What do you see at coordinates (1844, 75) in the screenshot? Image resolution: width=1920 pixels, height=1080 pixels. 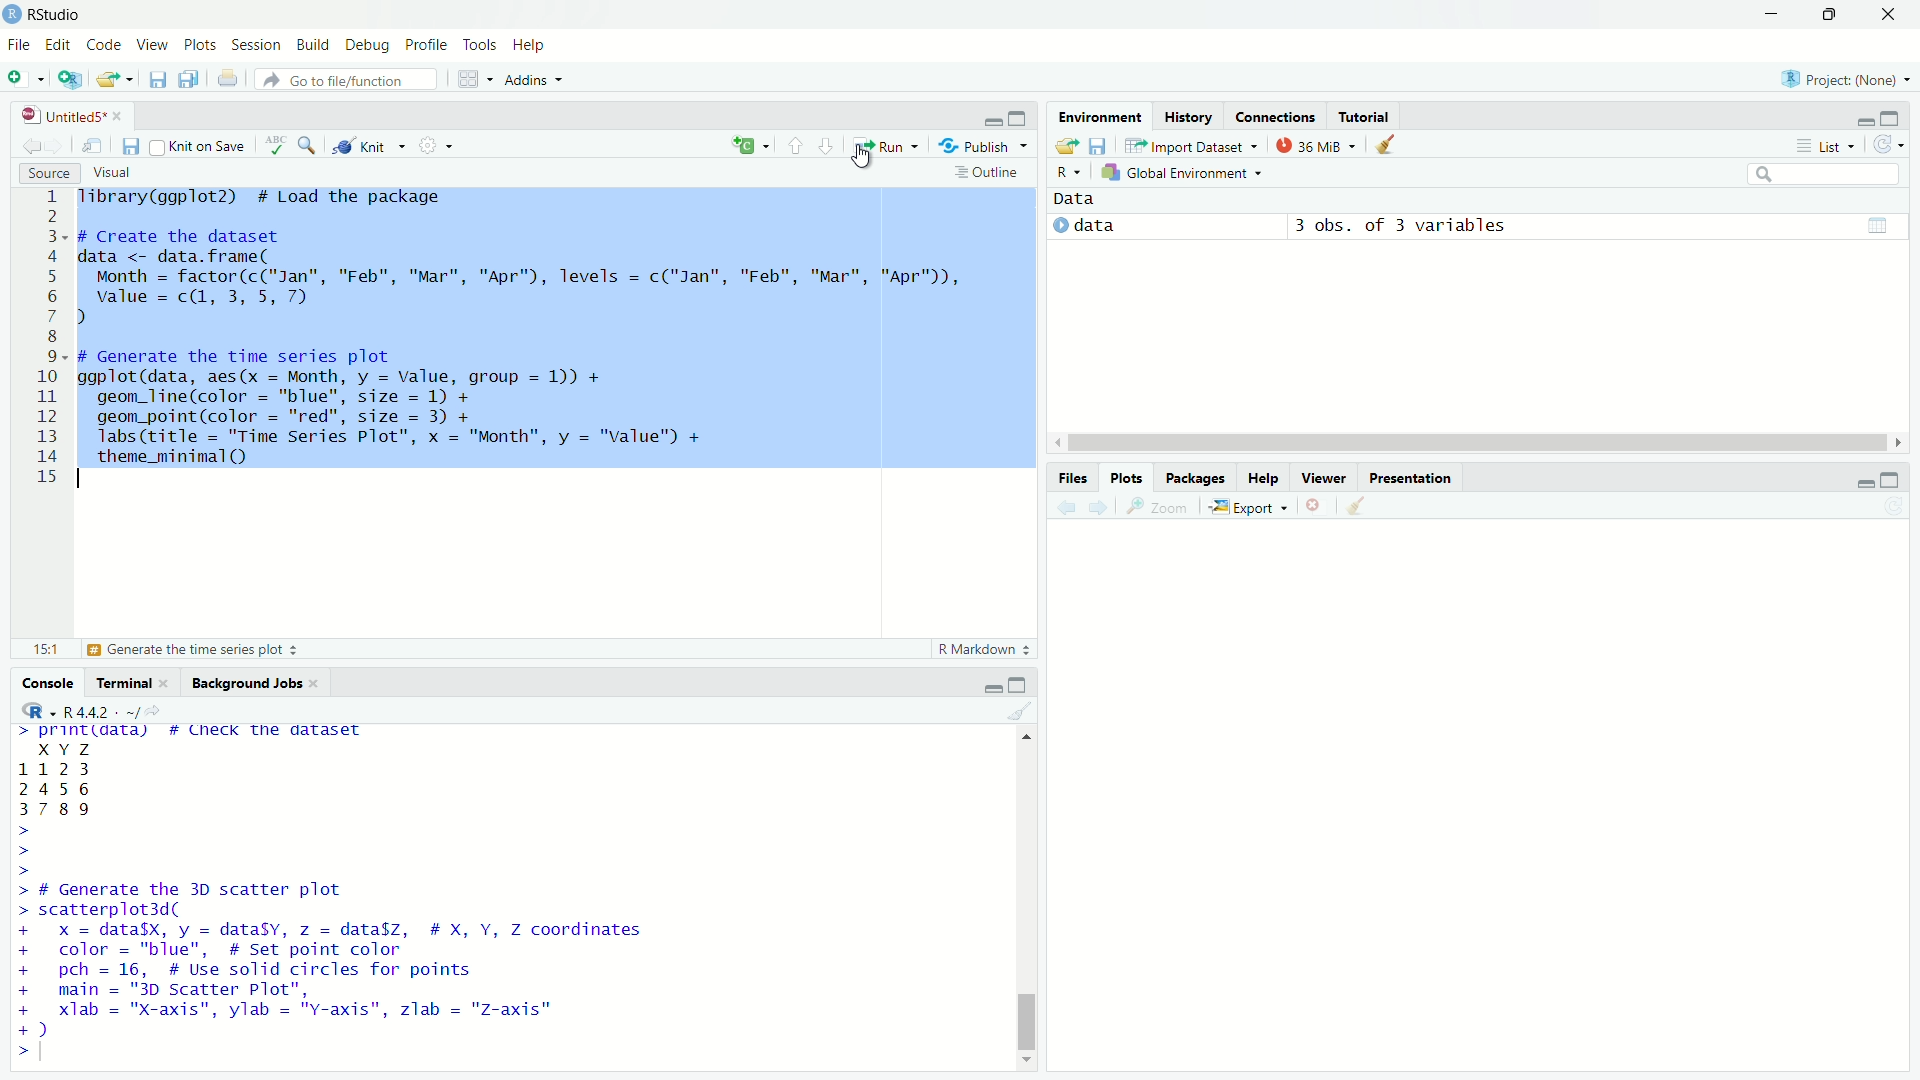 I see `project: (None)` at bounding box center [1844, 75].